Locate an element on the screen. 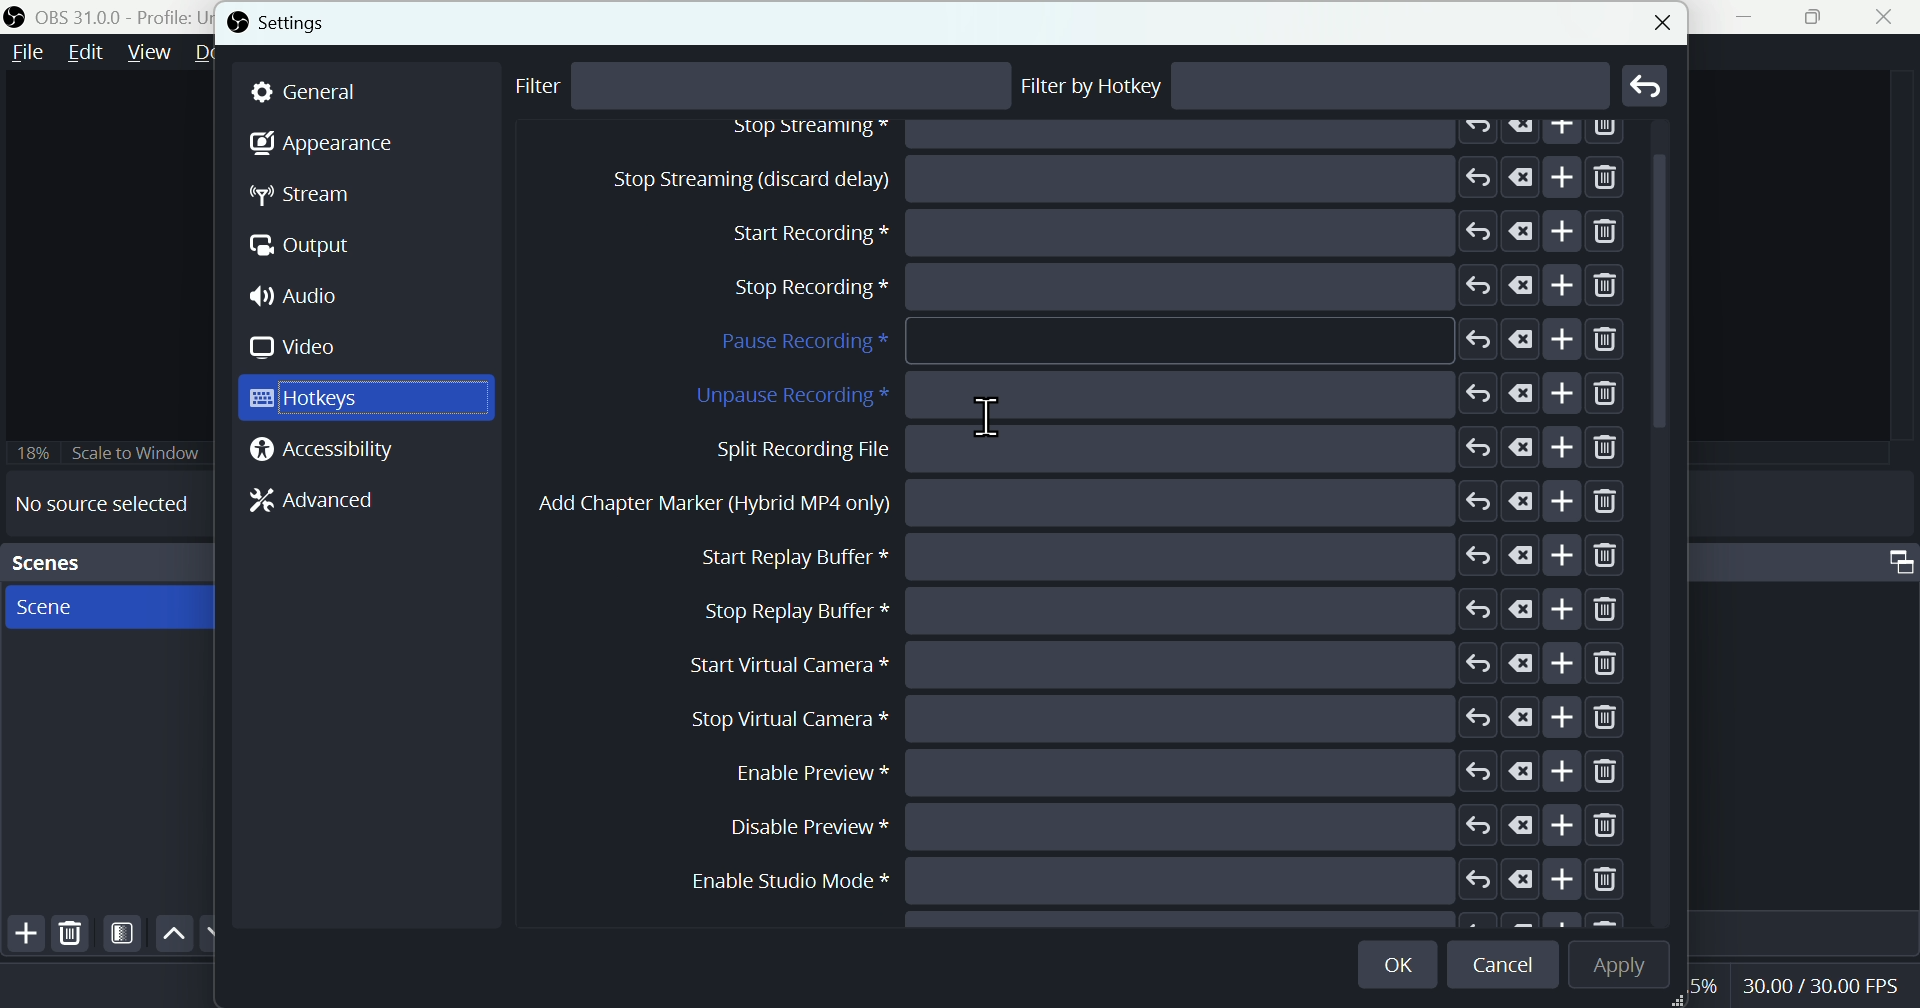 The width and height of the screenshot is (1920, 1008).  text cursor is located at coordinates (993, 415).